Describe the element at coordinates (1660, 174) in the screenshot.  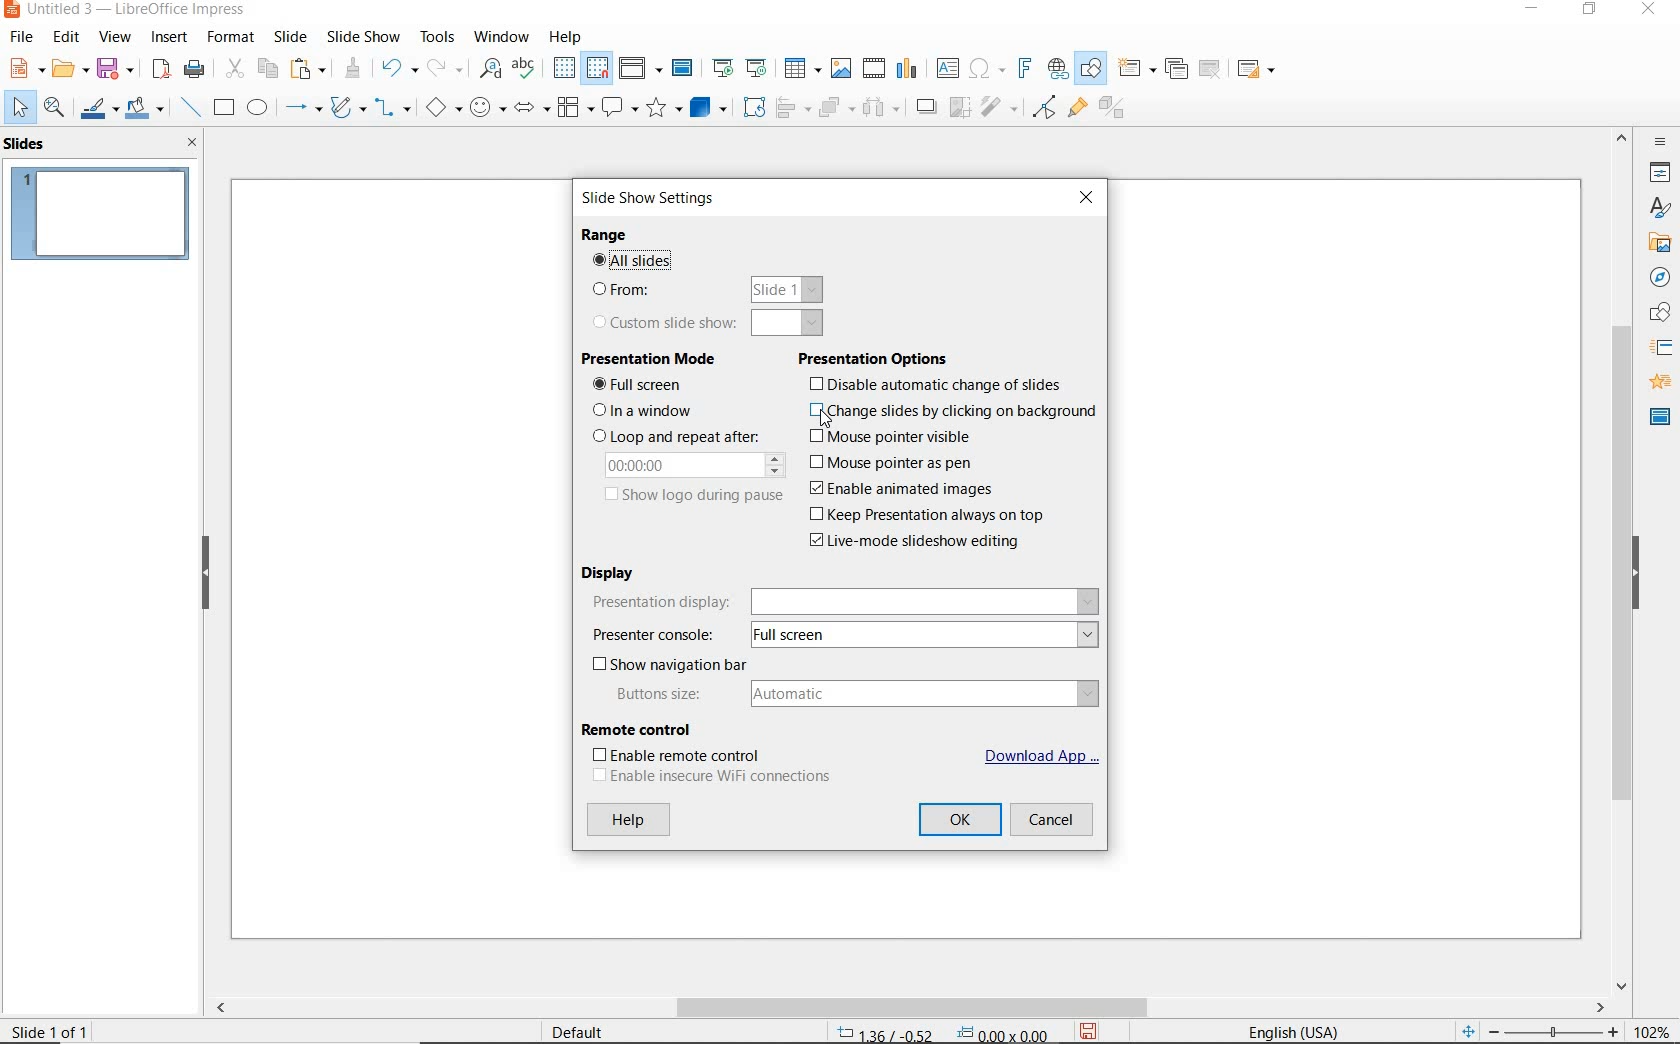
I see `PROPERTIES` at that location.